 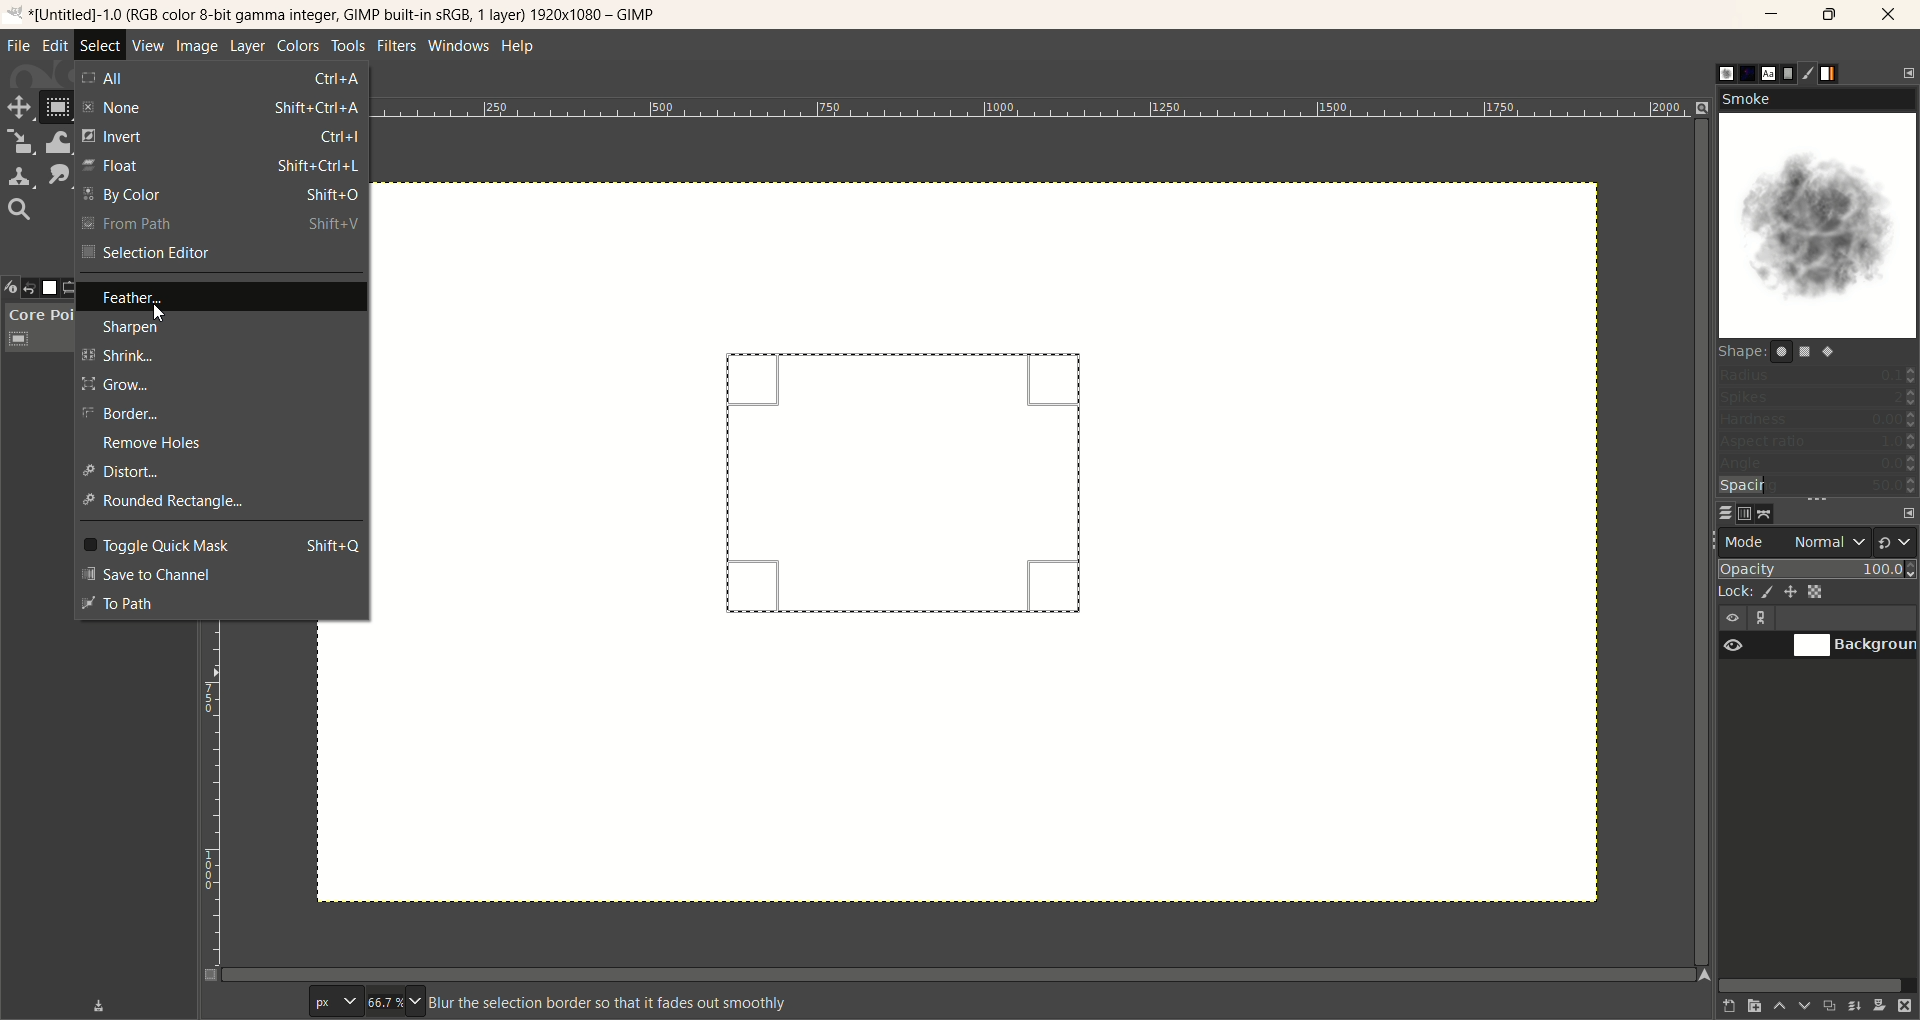 I want to click on merge this layer, so click(x=1852, y=1006).